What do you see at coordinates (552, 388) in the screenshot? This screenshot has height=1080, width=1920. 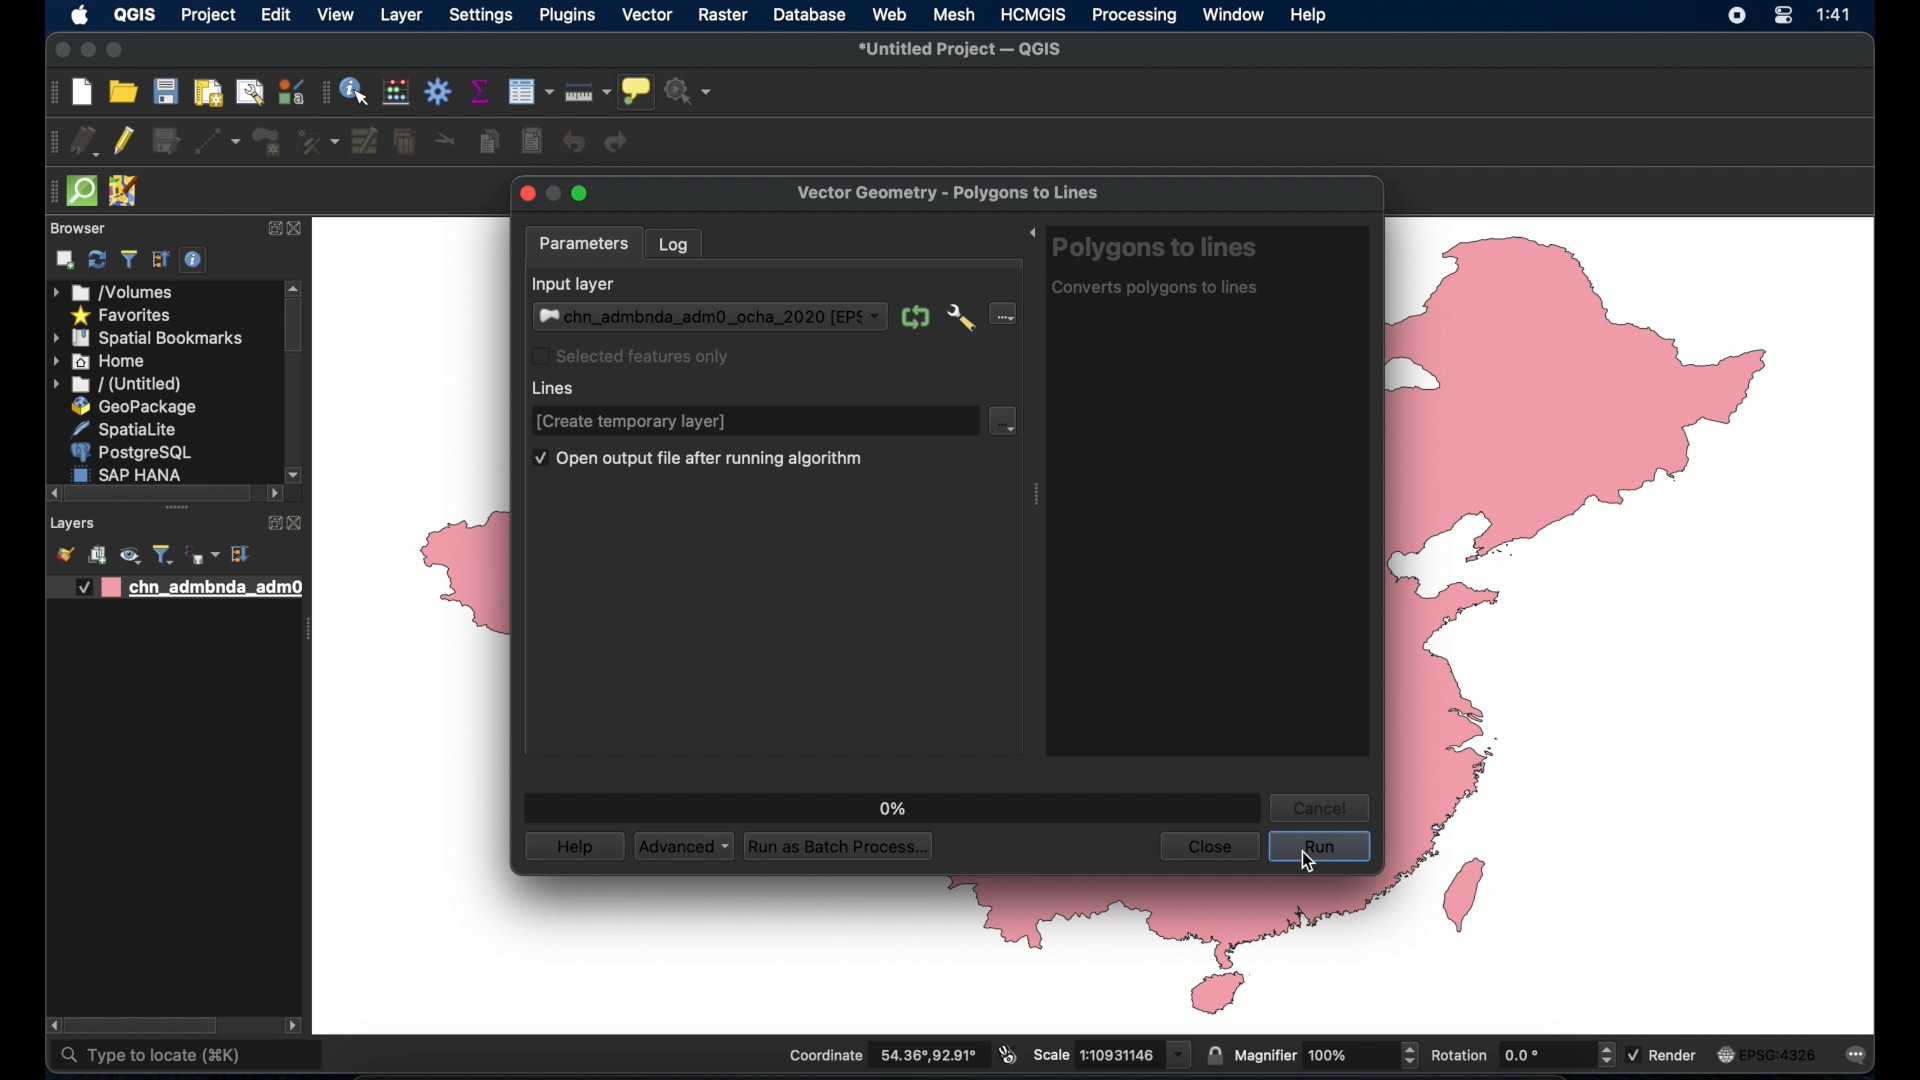 I see `lines` at bounding box center [552, 388].